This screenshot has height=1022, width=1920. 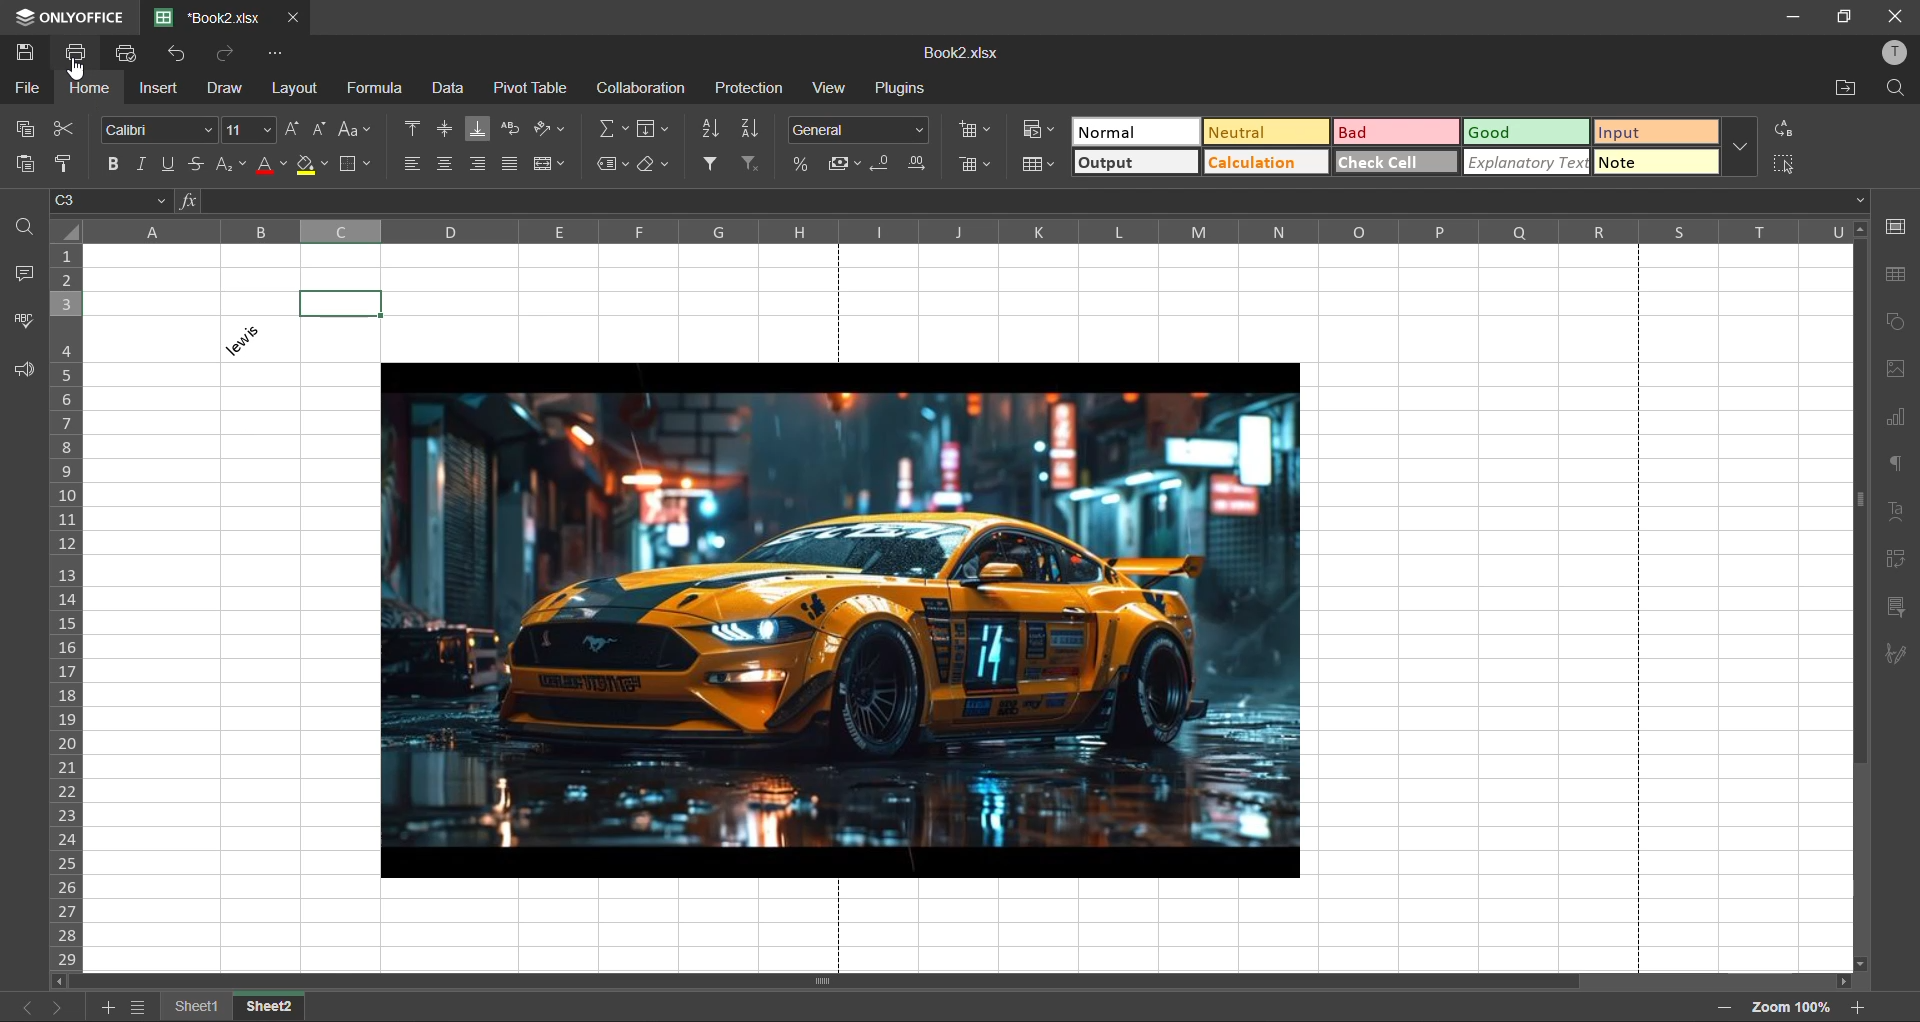 I want to click on sheet list, so click(x=141, y=1010).